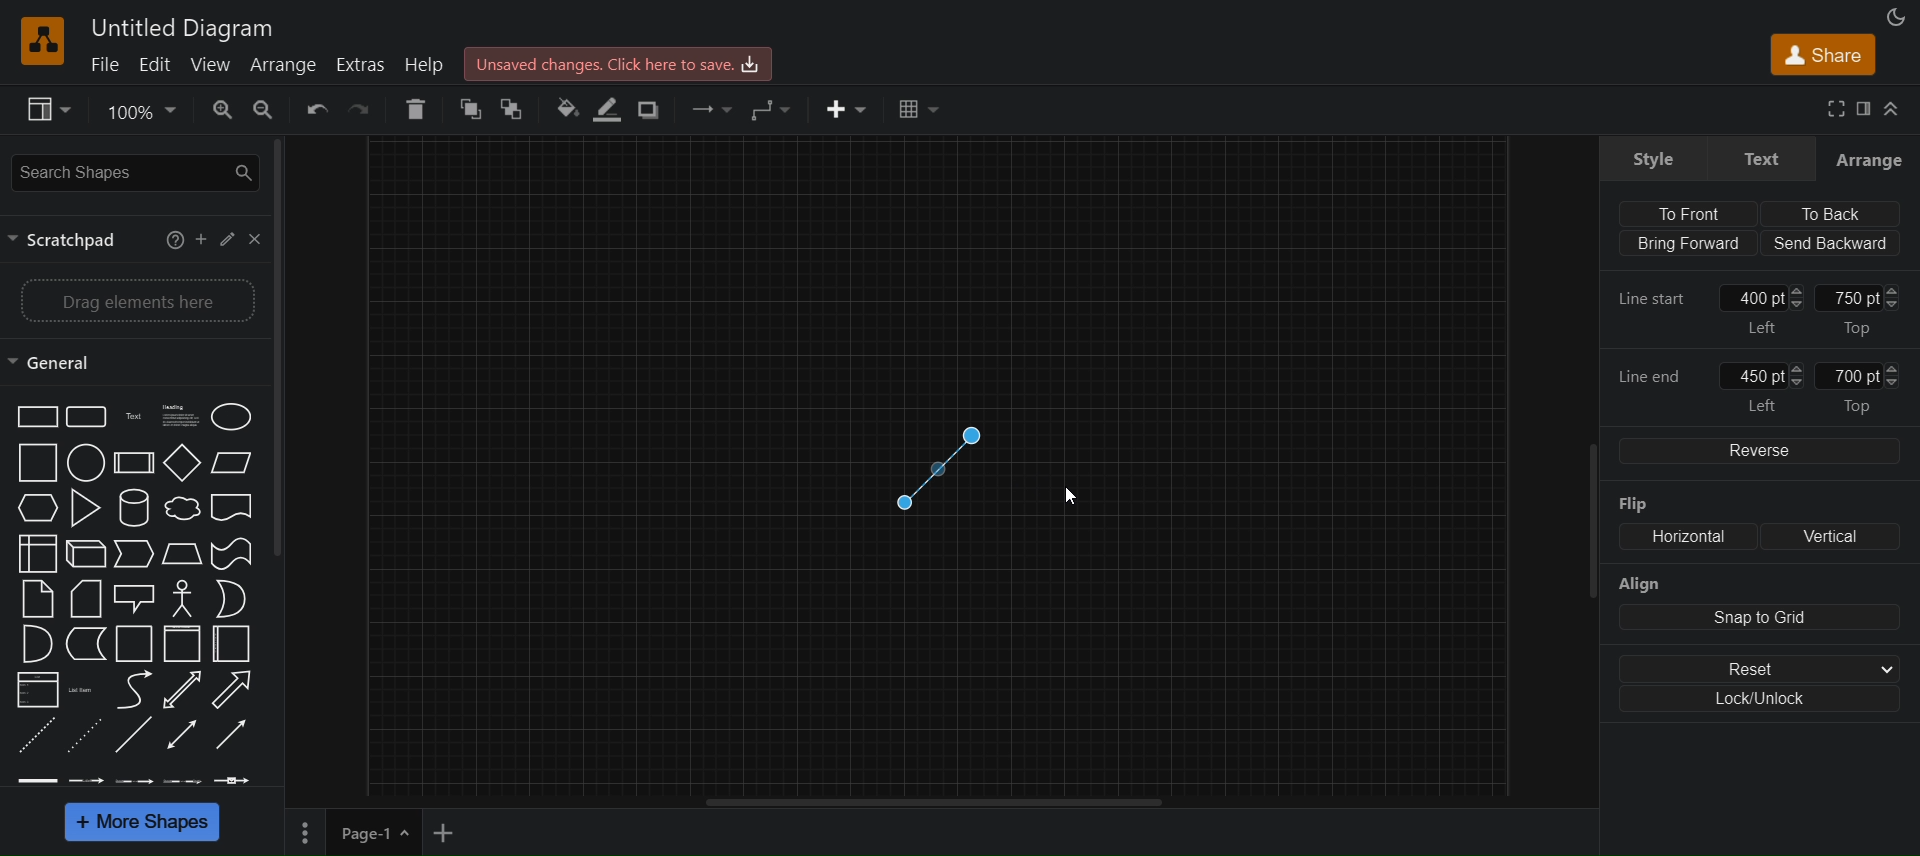 The image size is (1920, 856). What do you see at coordinates (710, 107) in the screenshot?
I see `connections` at bounding box center [710, 107].